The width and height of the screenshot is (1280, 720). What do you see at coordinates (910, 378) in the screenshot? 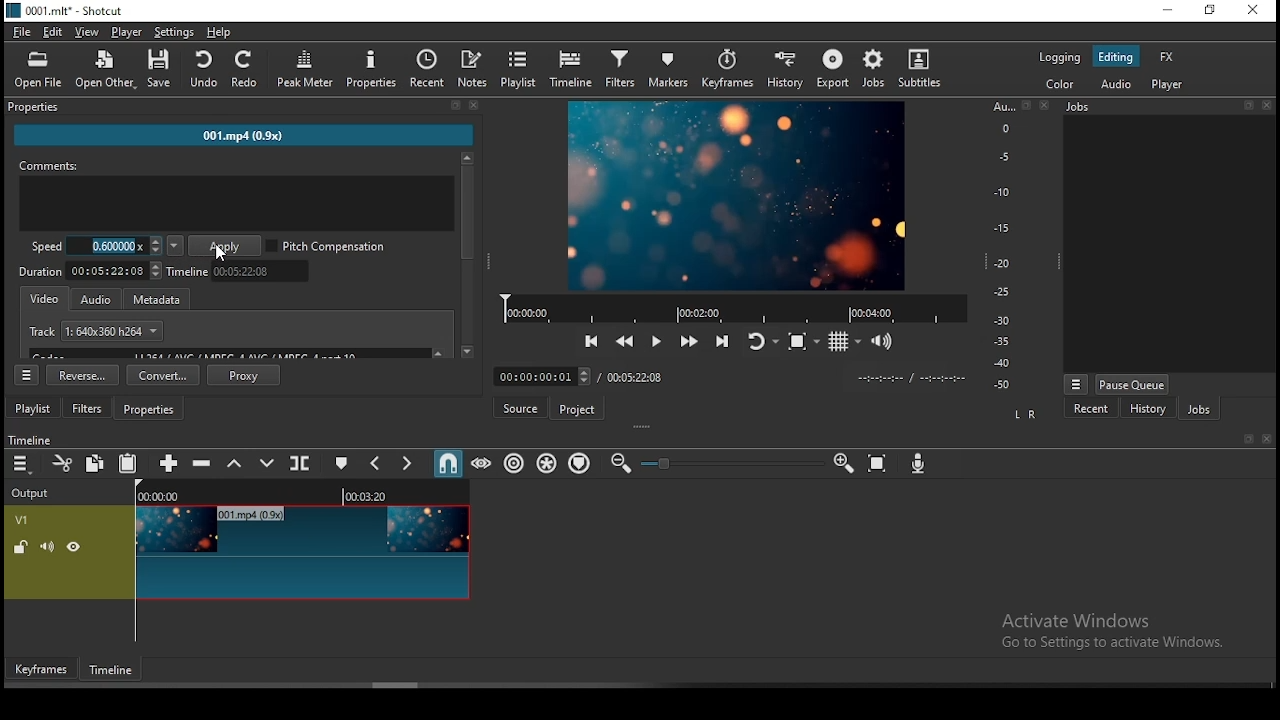
I see `timer` at bounding box center [910, 378].